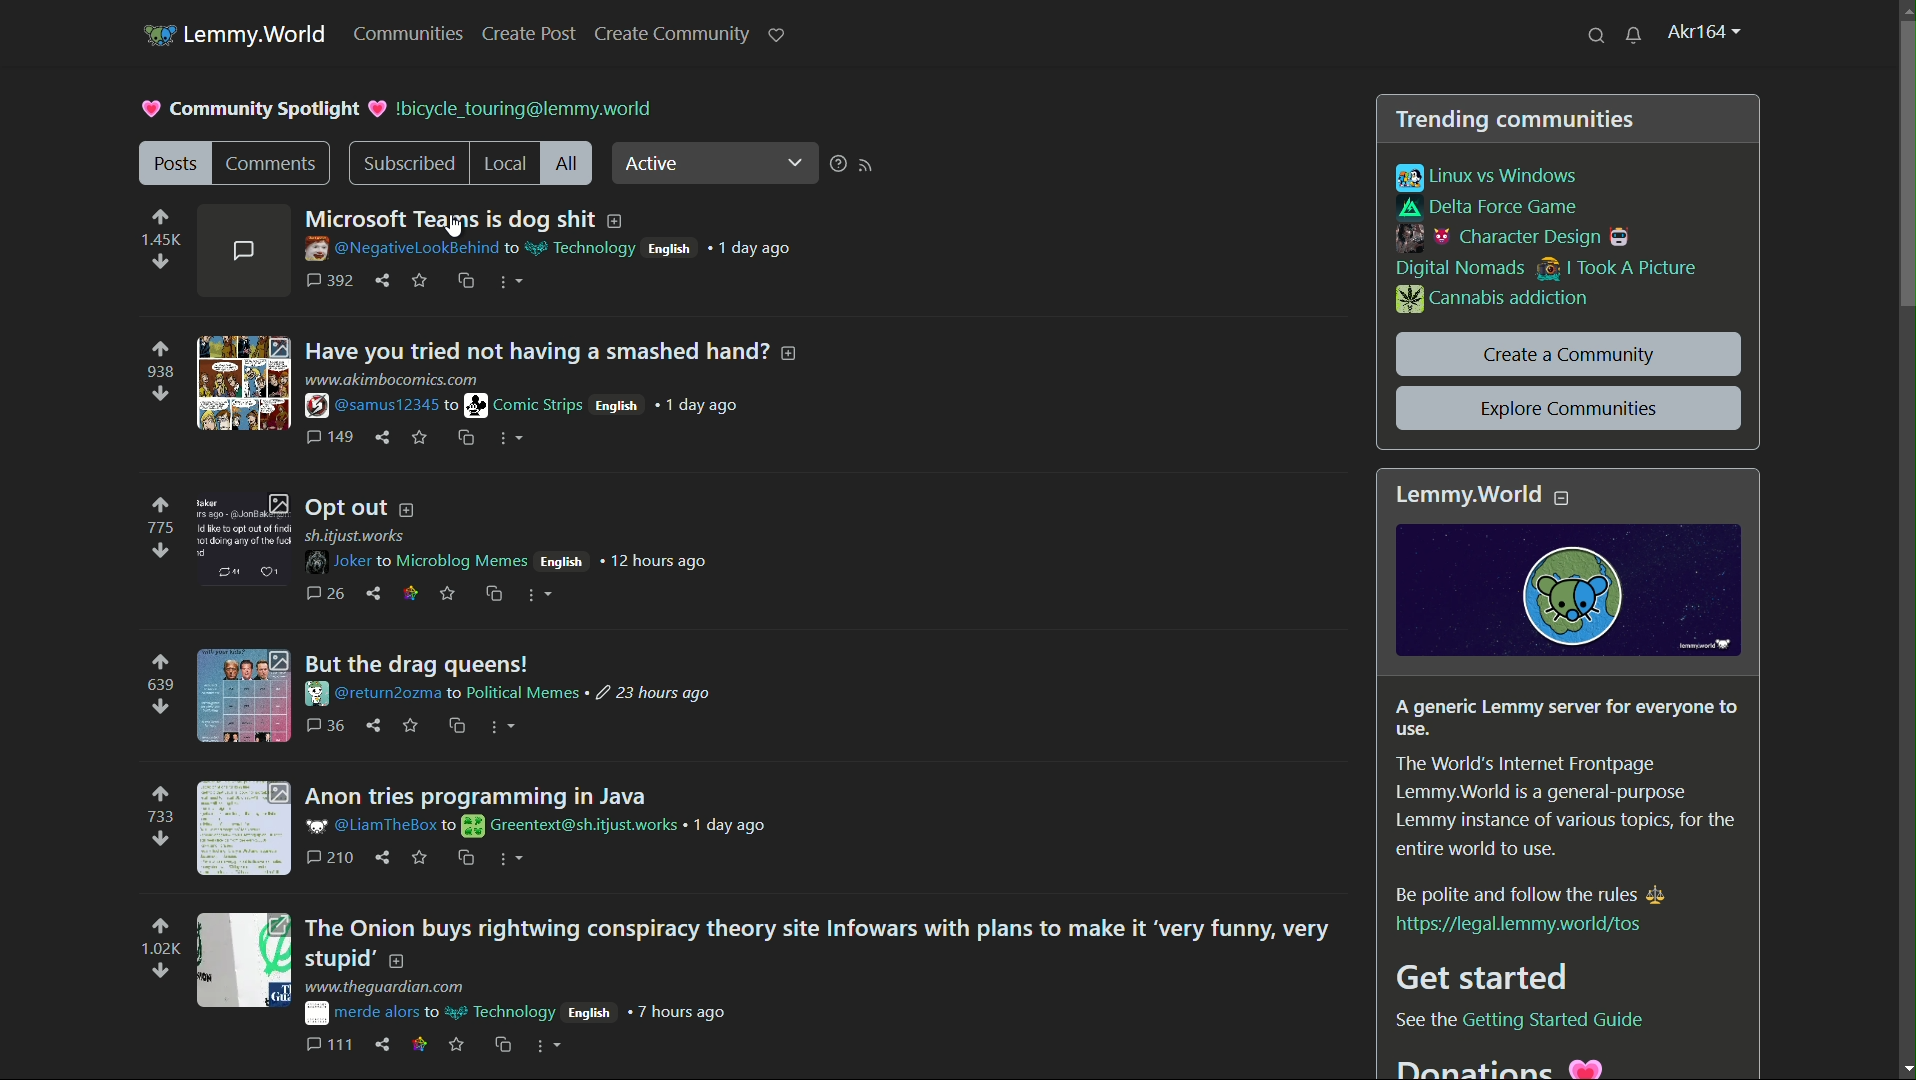 The width and height of the screenshot is (1916, 1080). I want to click on create a community, so click(1571, 354).